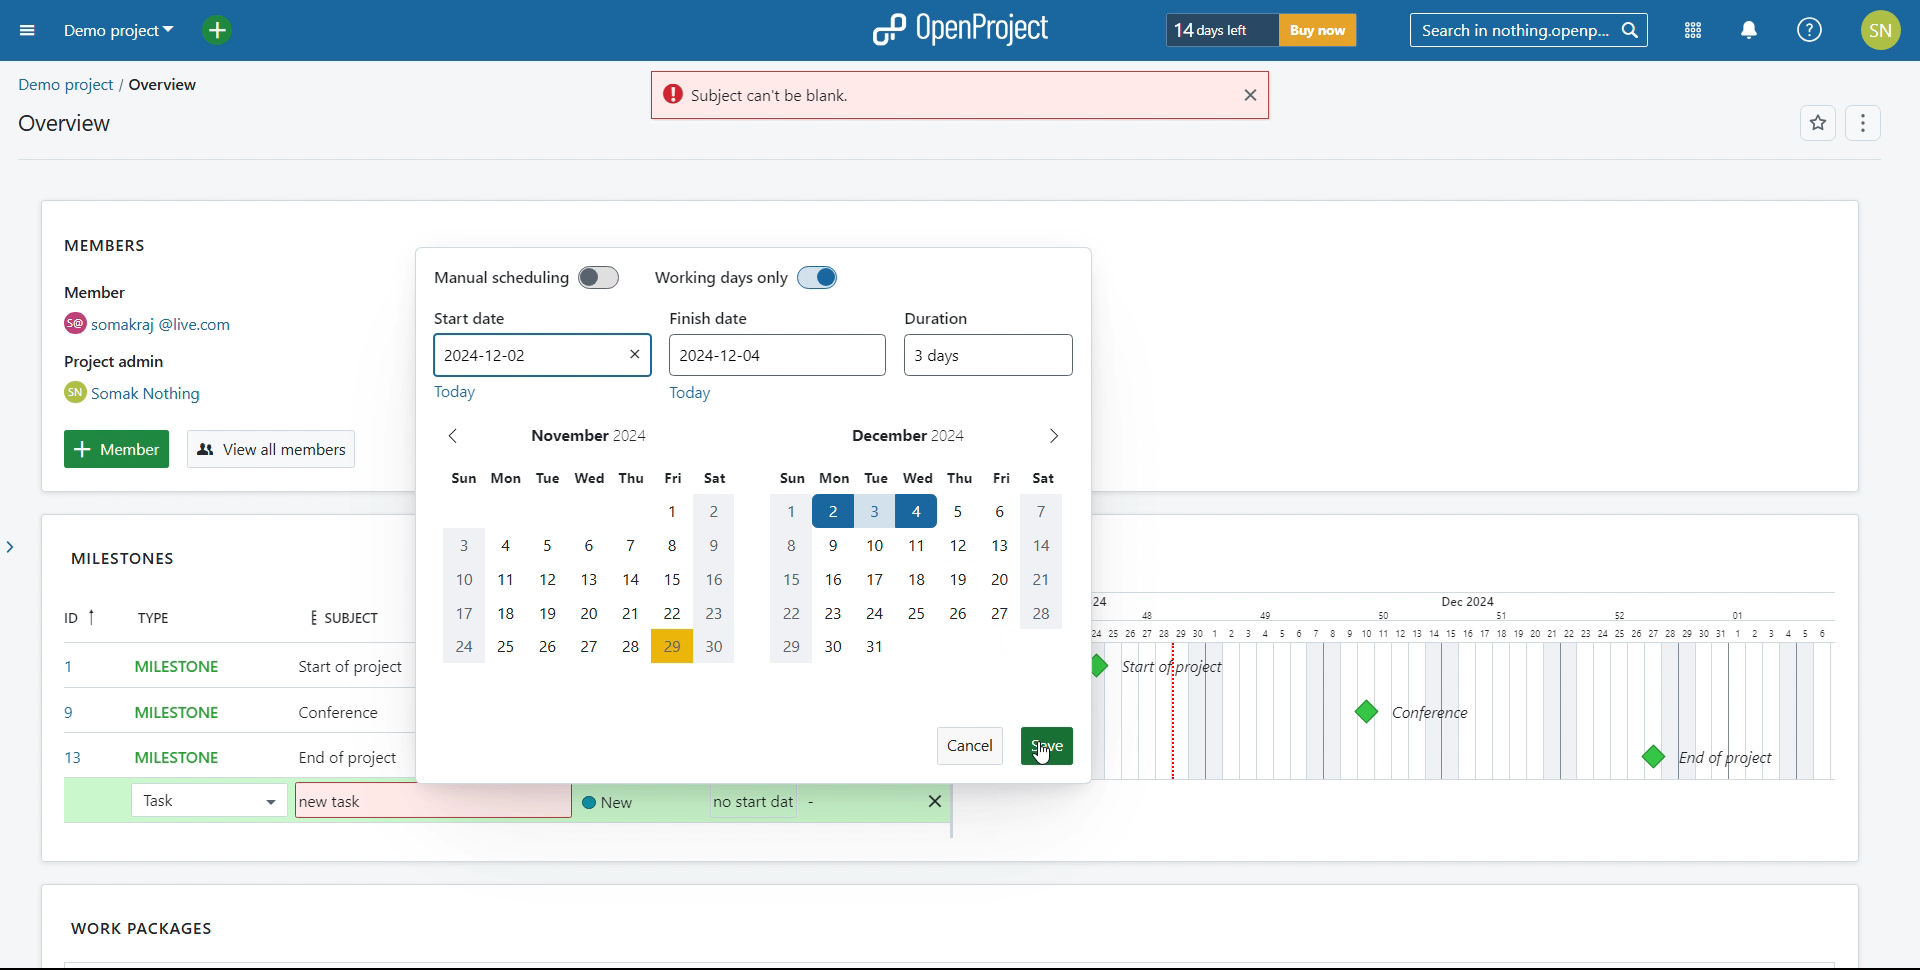  I want to click on task selected, so click(207, 799).